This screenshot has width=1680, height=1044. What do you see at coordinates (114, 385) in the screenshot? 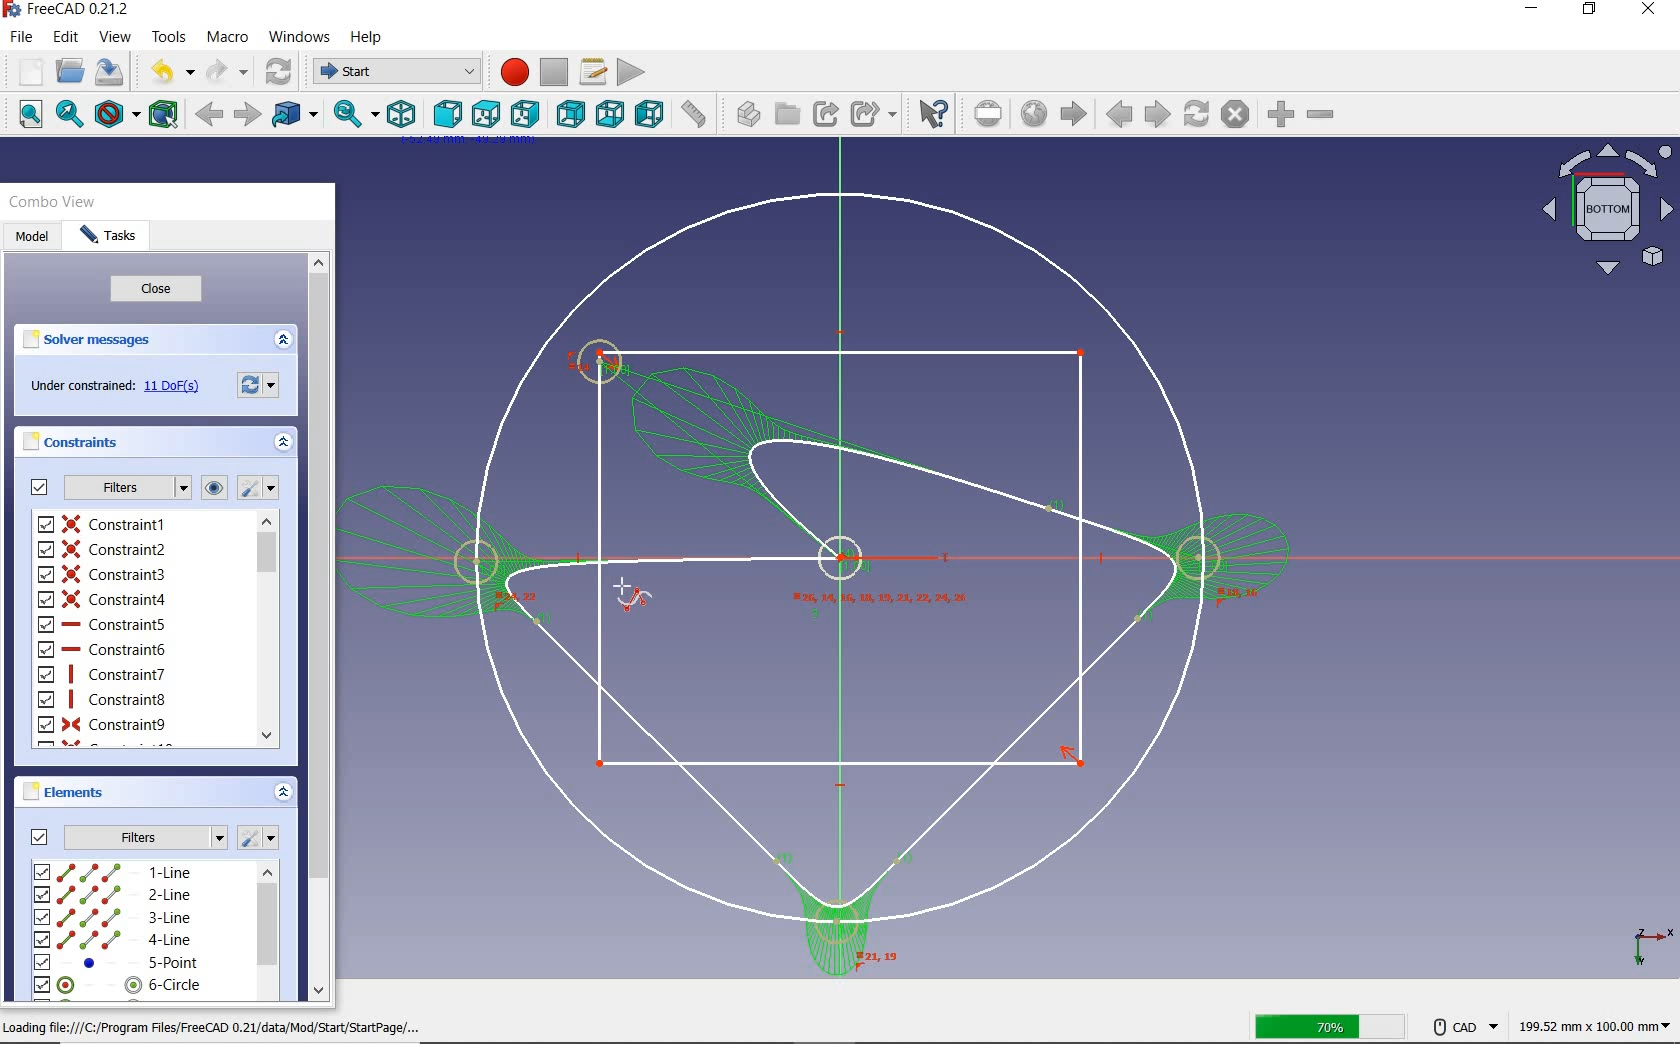
I see `under constrained` at bounding box center [114, 385].